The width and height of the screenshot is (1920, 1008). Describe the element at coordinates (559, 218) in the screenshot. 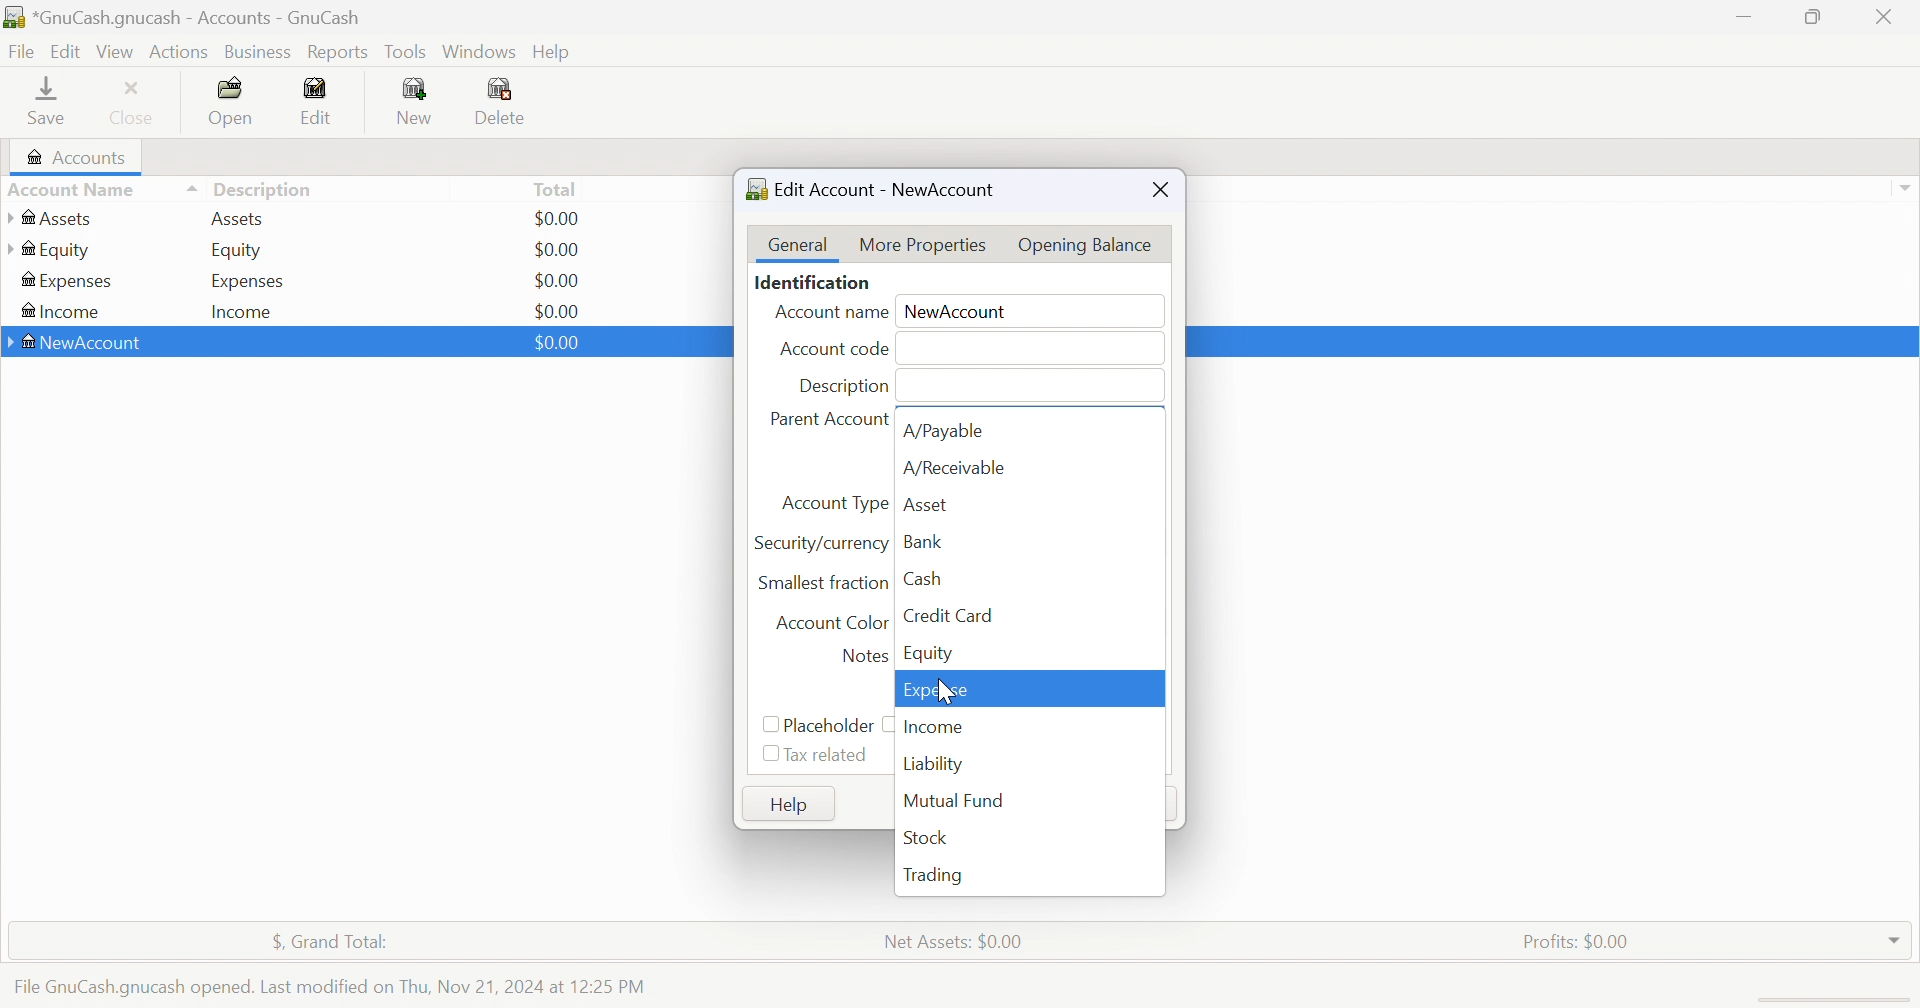

I see `$0.00` at that location.